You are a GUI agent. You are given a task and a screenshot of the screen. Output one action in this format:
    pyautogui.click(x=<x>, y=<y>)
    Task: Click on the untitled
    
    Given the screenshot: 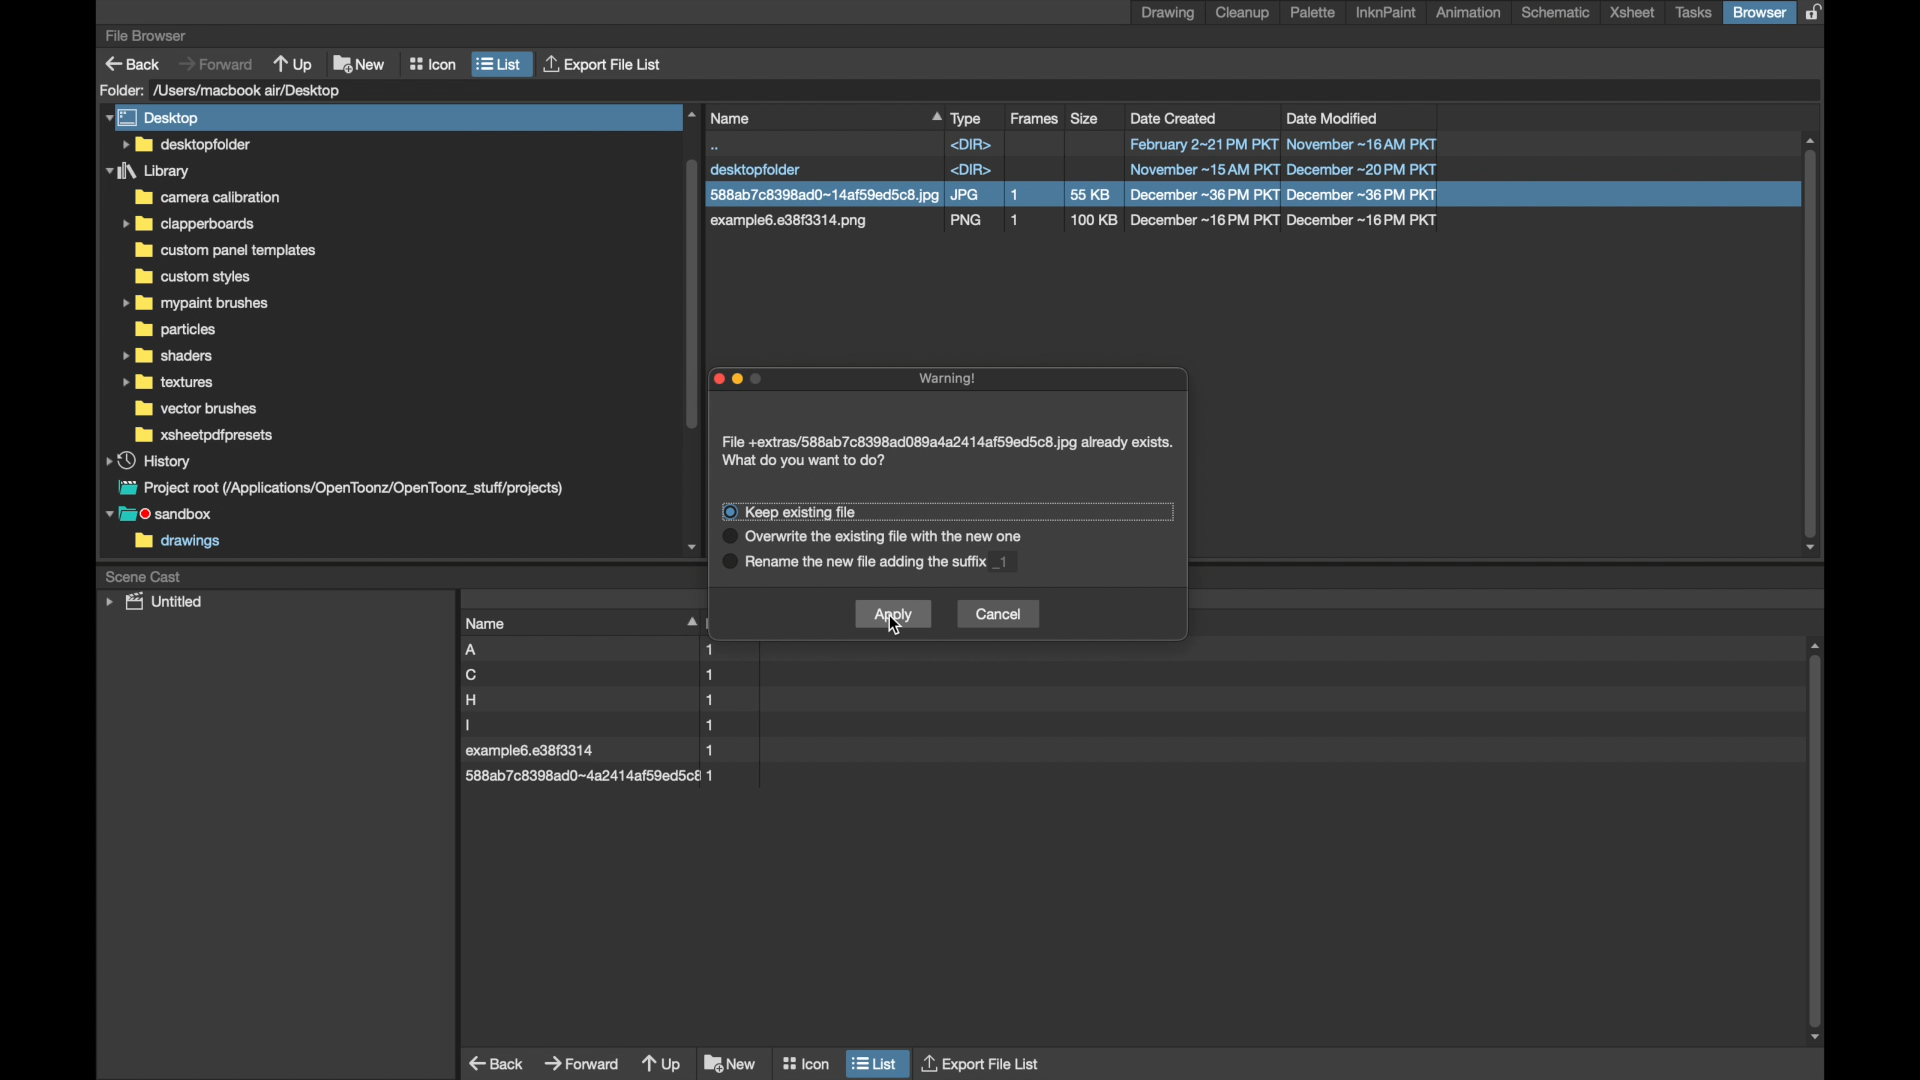 What is the action you would take?
    pyautogui.click(x=154, y=602)
    